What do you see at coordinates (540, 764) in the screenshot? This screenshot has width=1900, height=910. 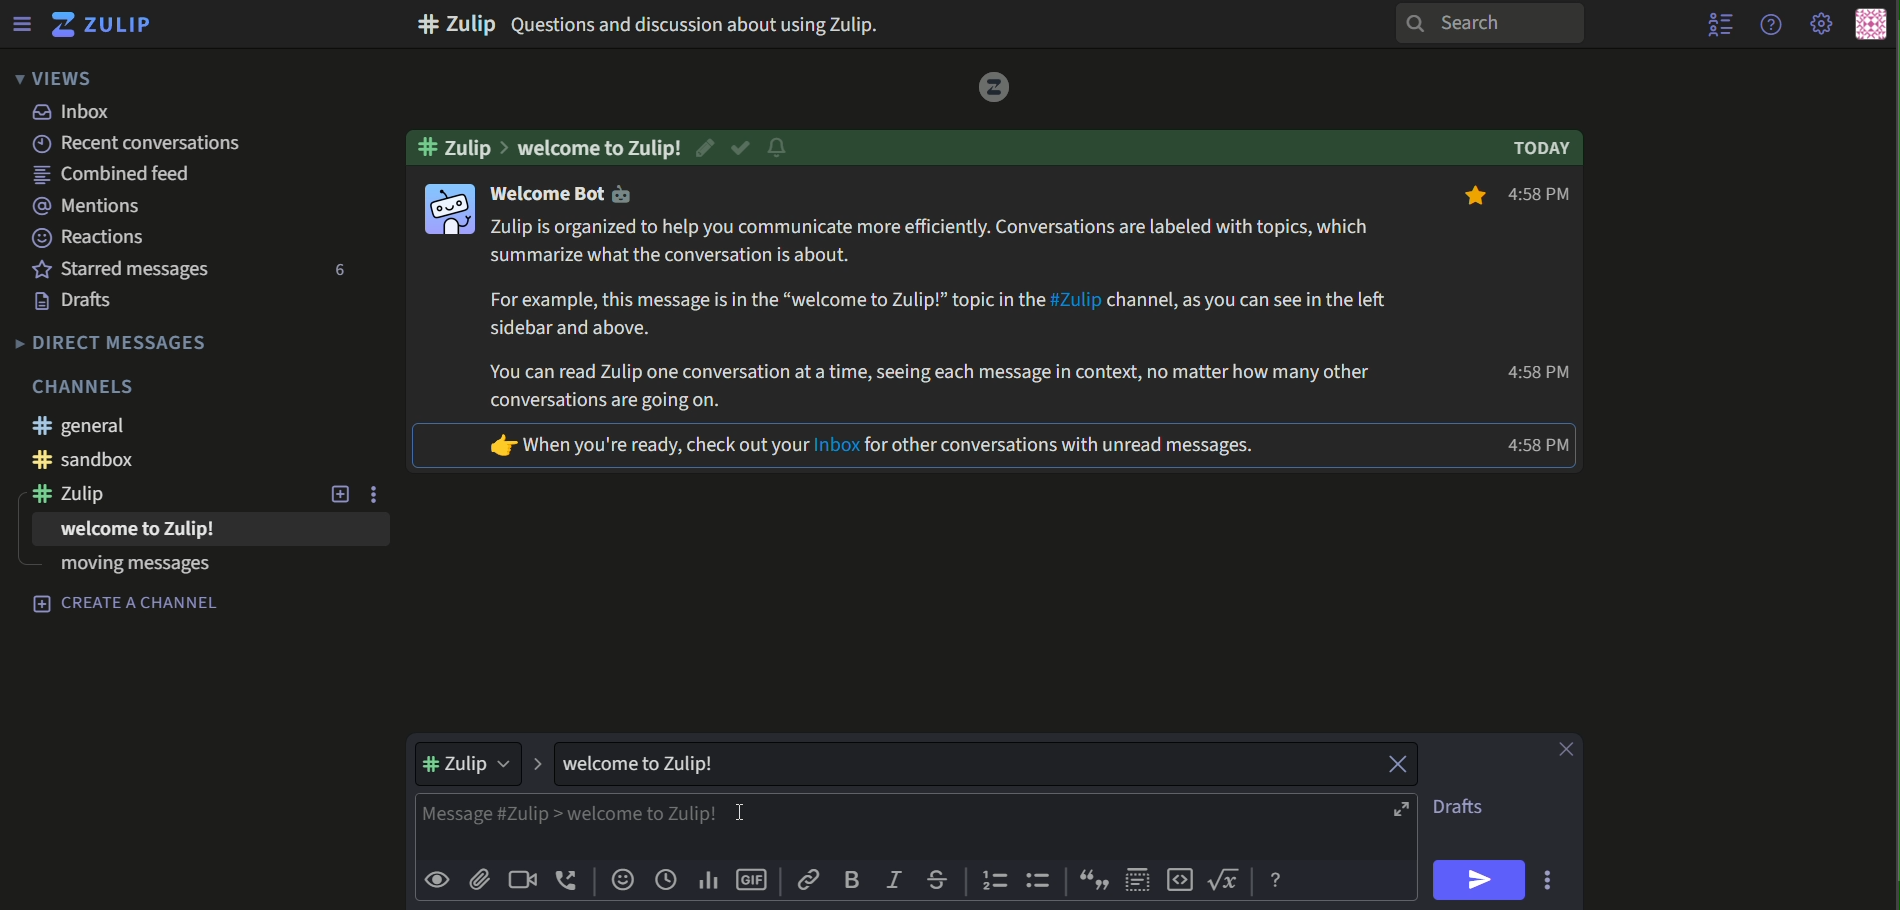 I see `arrow` at bounding box center [540, 764].